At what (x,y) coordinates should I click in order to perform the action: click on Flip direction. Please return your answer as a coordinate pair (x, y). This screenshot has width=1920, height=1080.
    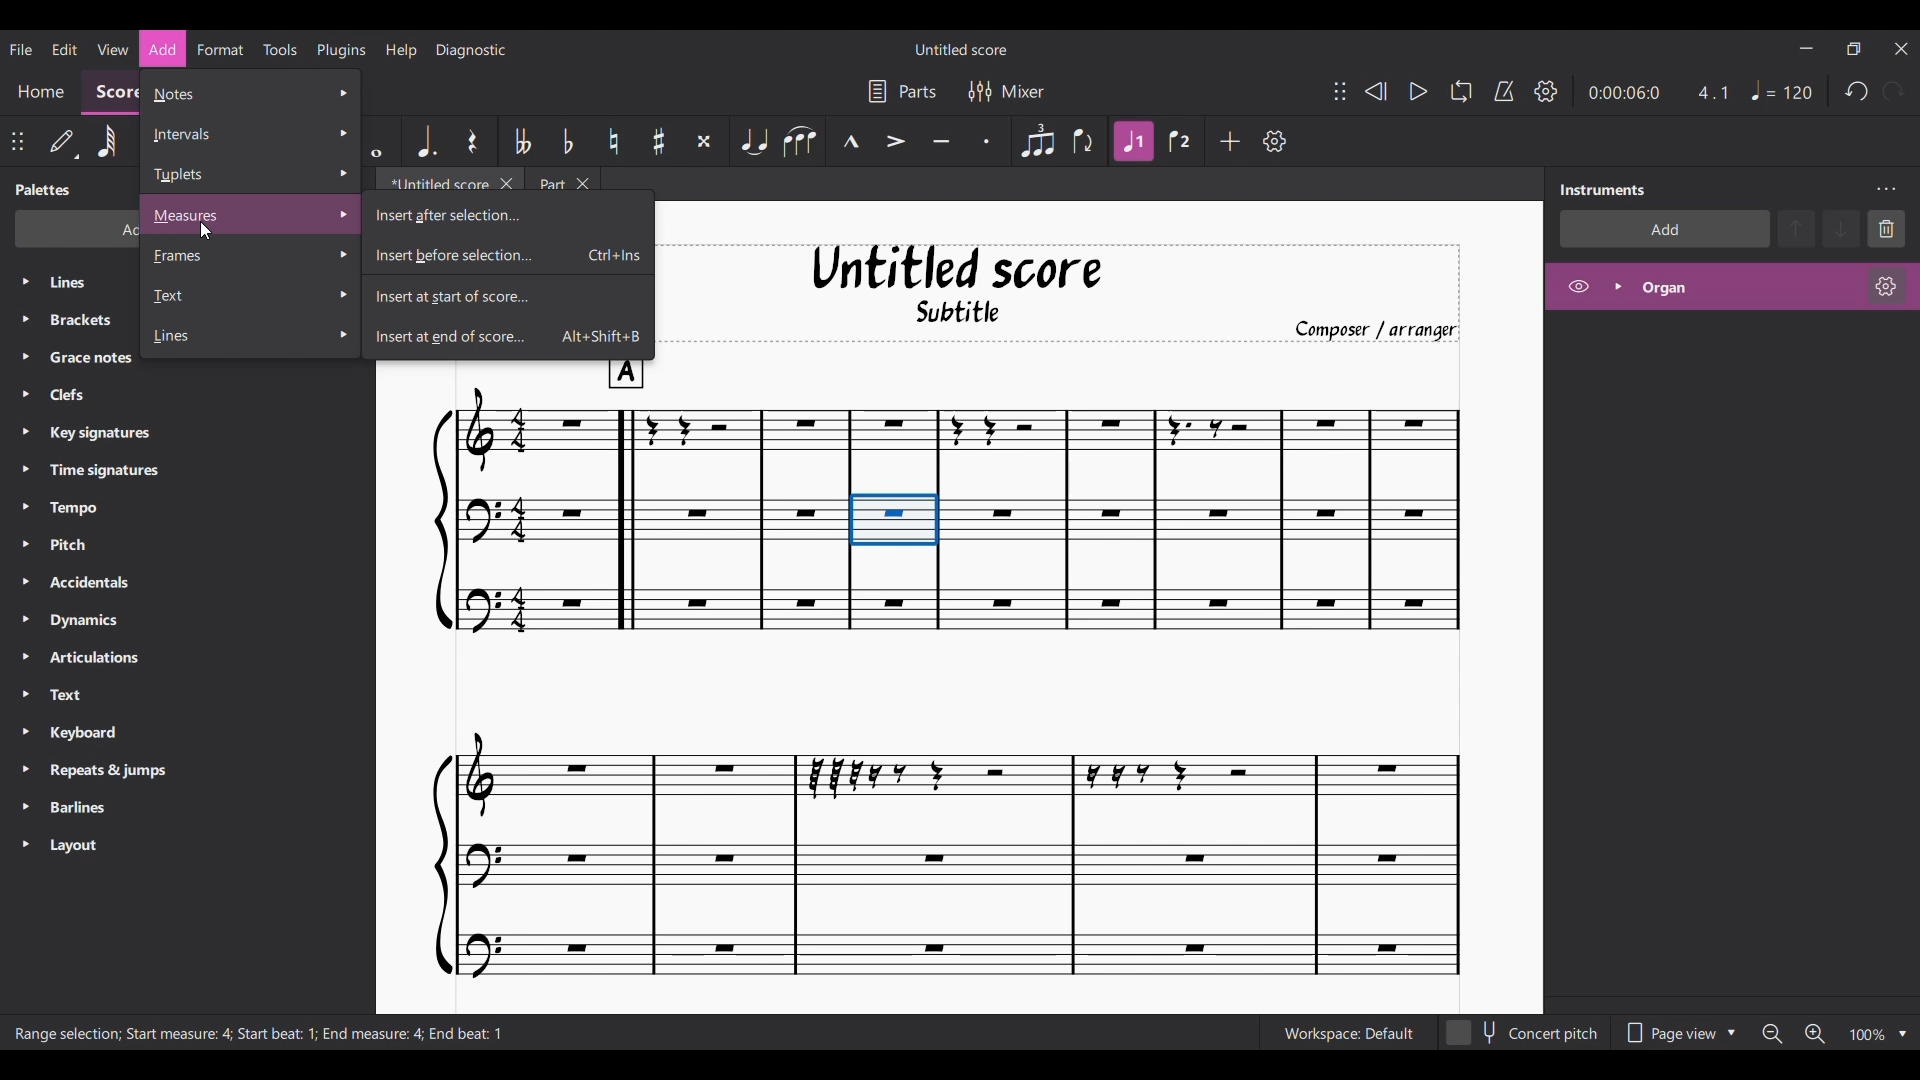
    Looking at the image, I should click on (1084, 142).